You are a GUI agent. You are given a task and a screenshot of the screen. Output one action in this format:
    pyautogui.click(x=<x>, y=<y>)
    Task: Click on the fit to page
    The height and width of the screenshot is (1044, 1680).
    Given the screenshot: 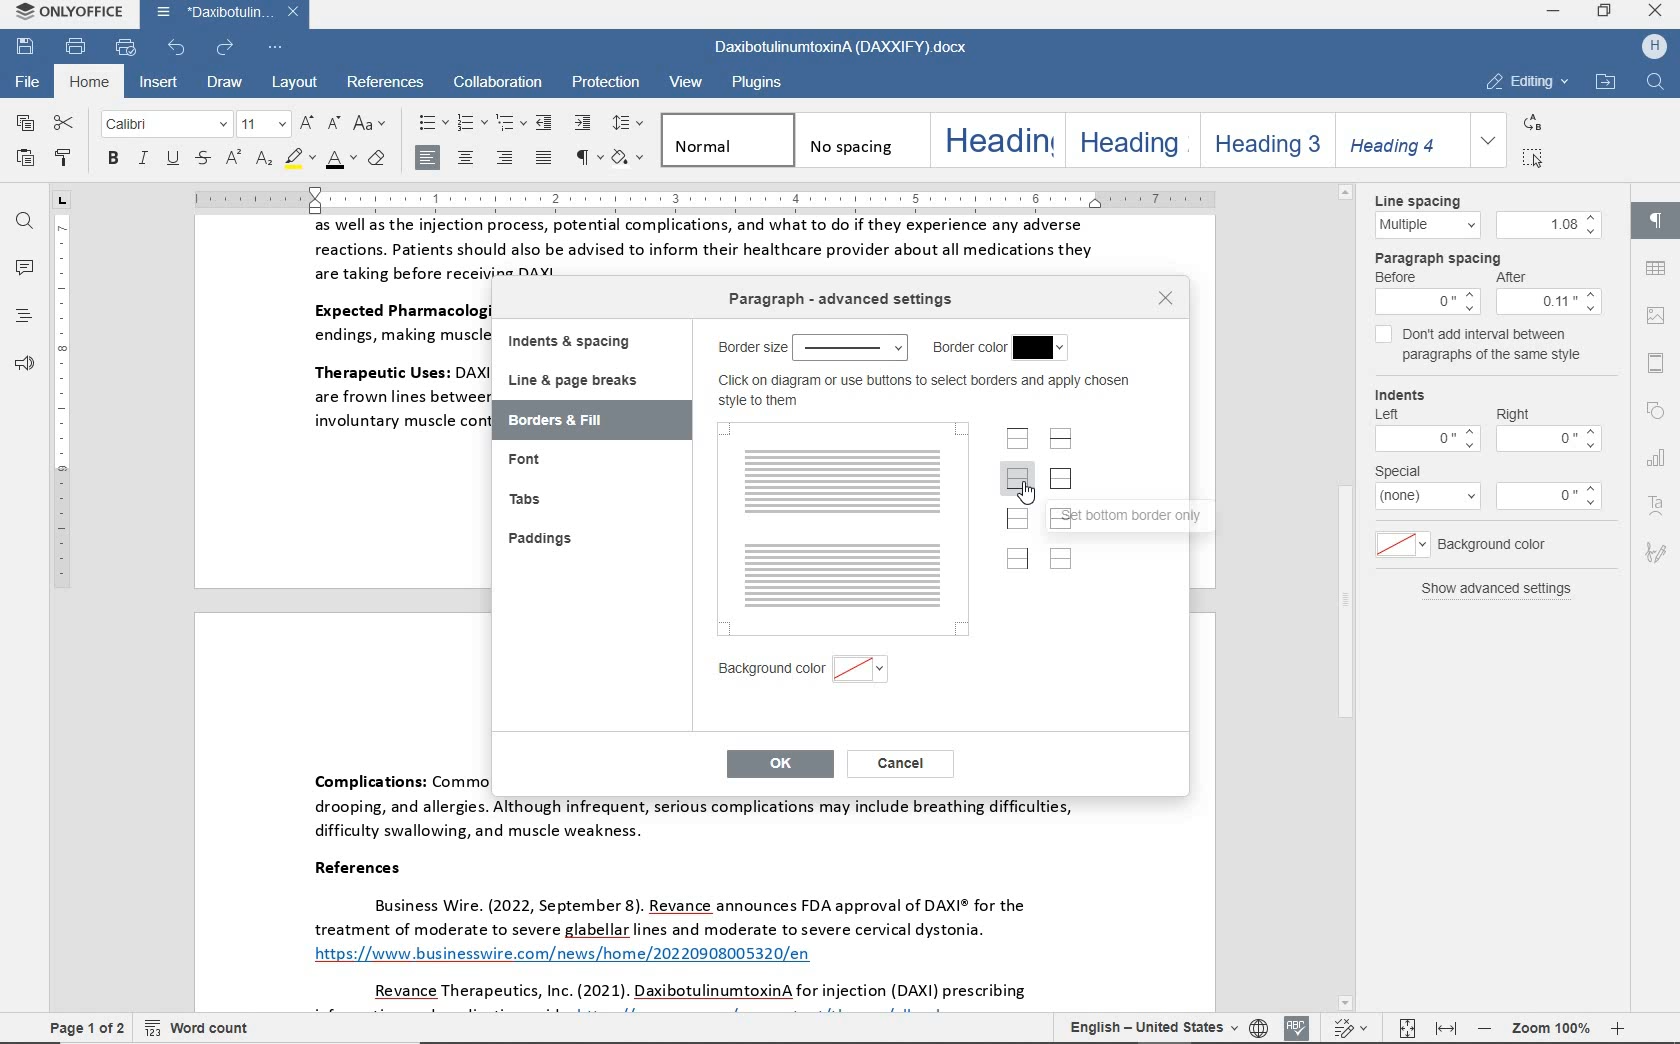 What is the action you would take?
    pyautogui.click(x=1403, y=1028)
    